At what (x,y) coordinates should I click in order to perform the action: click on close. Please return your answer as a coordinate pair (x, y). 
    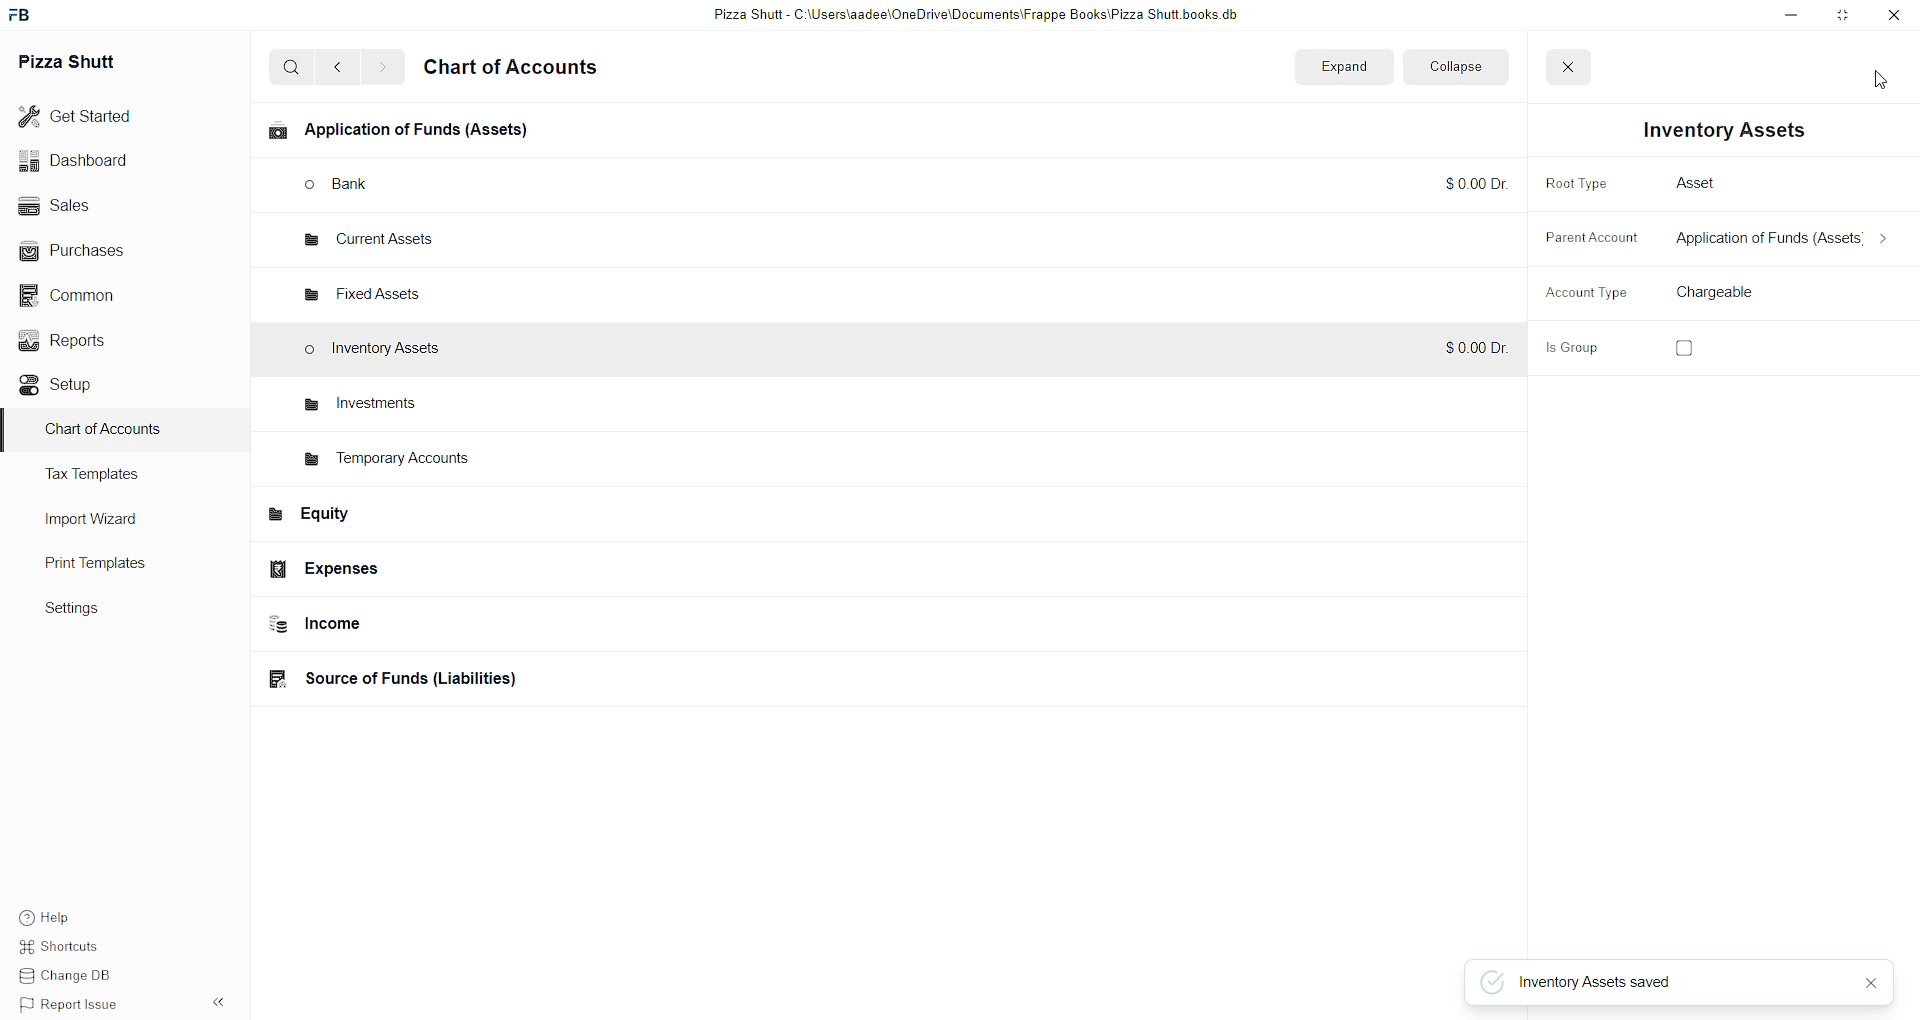
    Looking at the image, I should click on (1897, 17).